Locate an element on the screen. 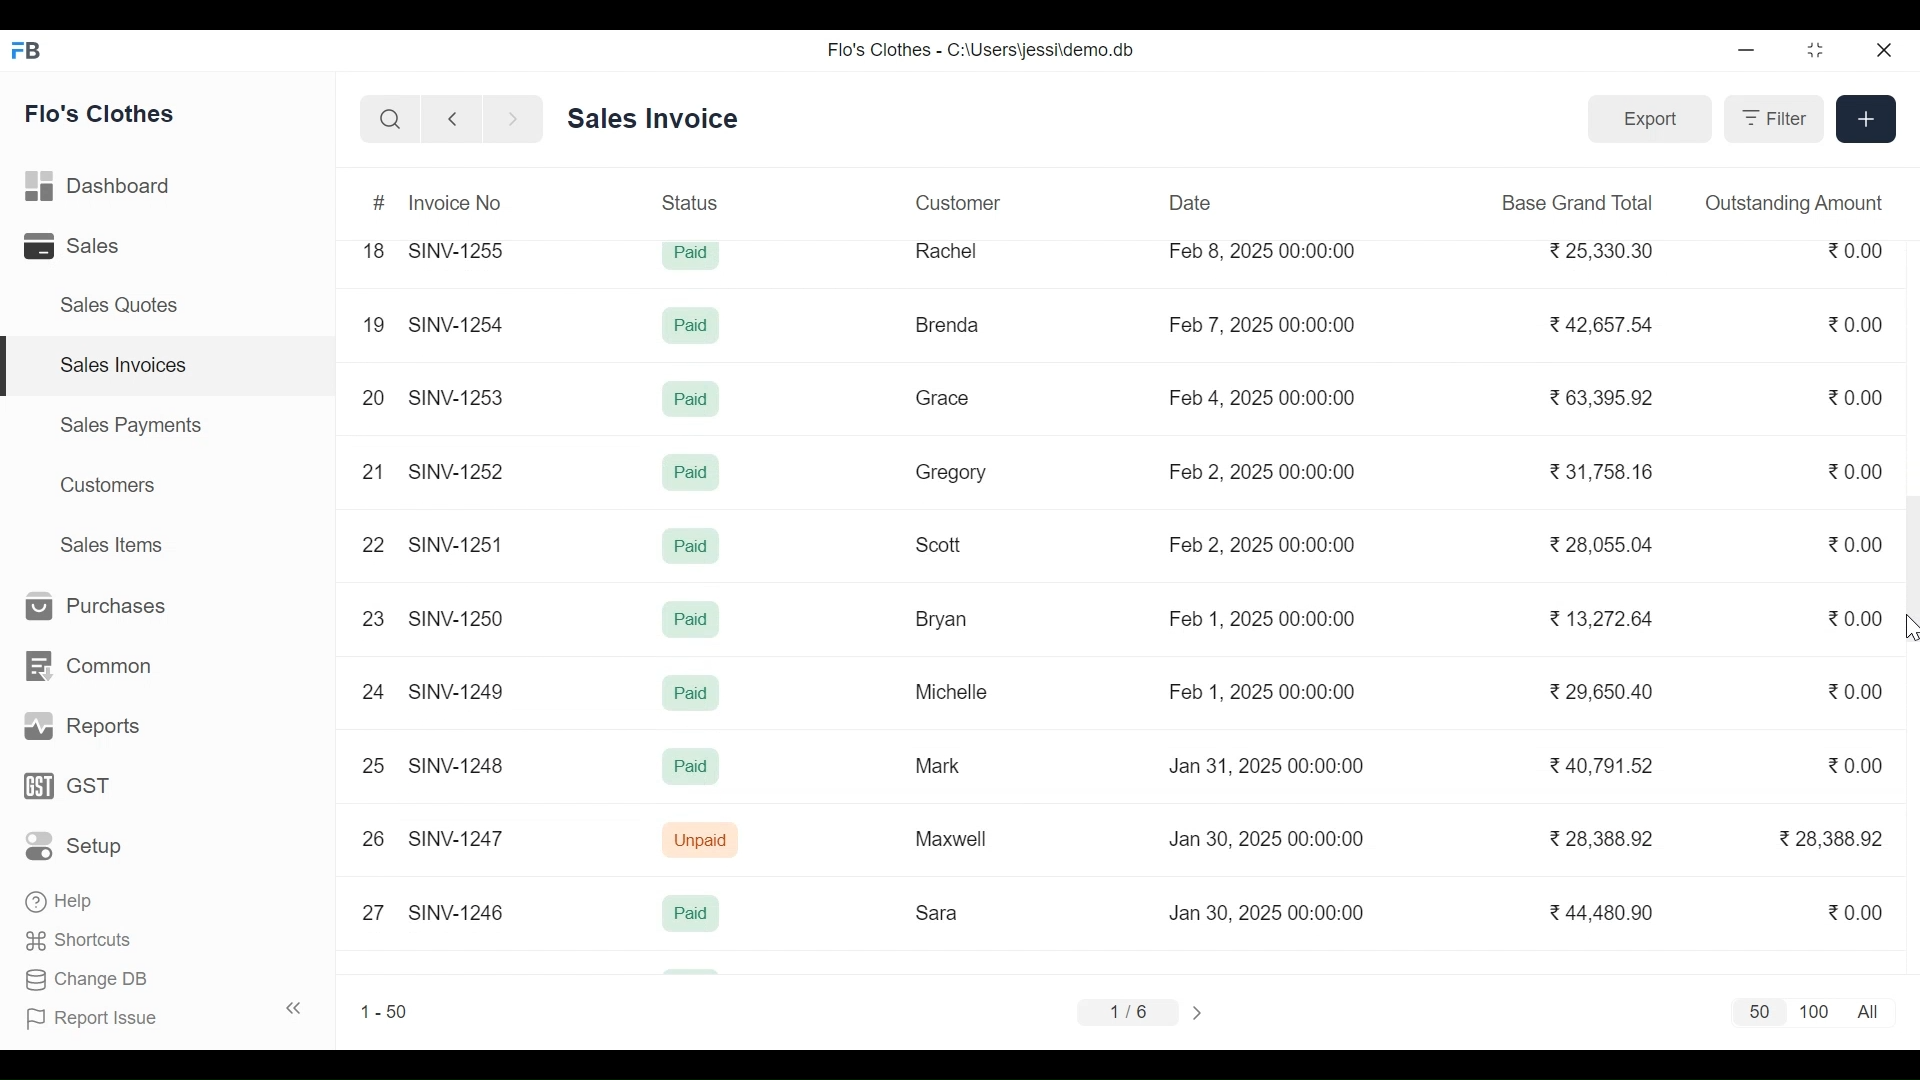  Close is located at coordinates (1881, 51).